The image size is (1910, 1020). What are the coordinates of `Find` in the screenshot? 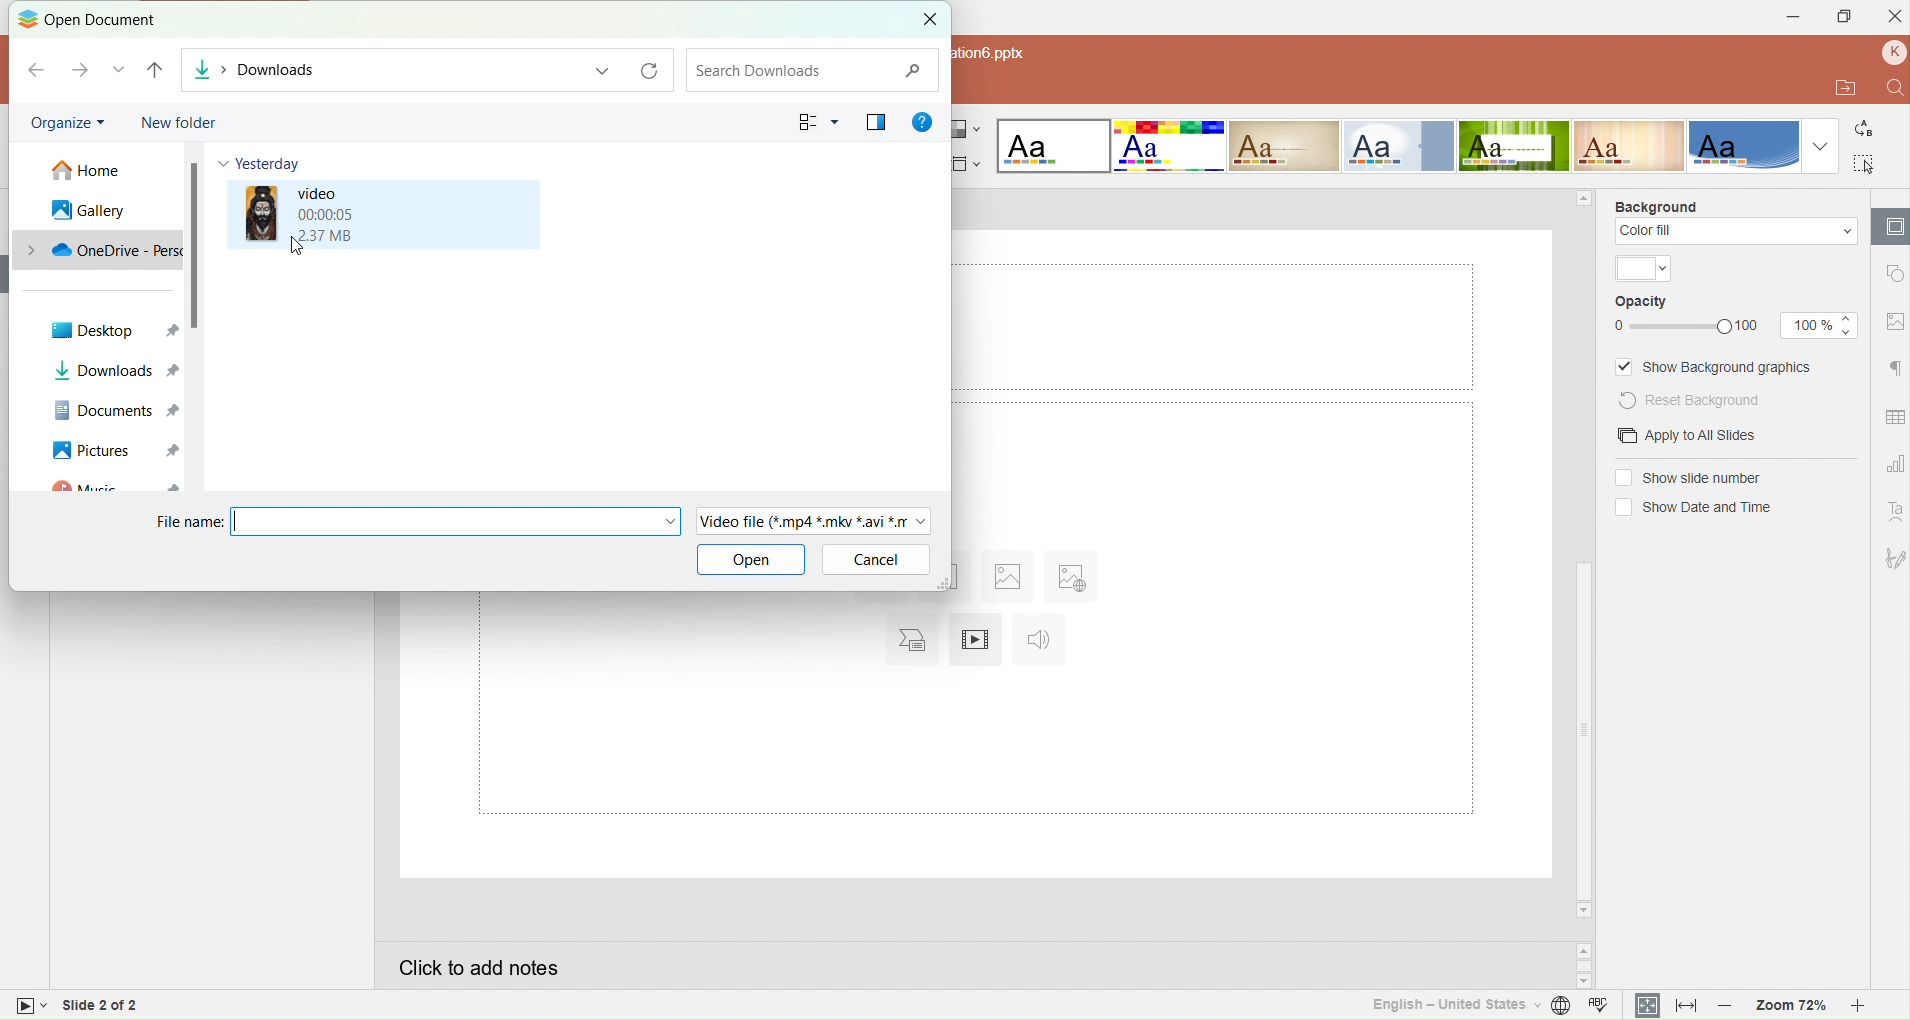 It's located at (1891, 88).